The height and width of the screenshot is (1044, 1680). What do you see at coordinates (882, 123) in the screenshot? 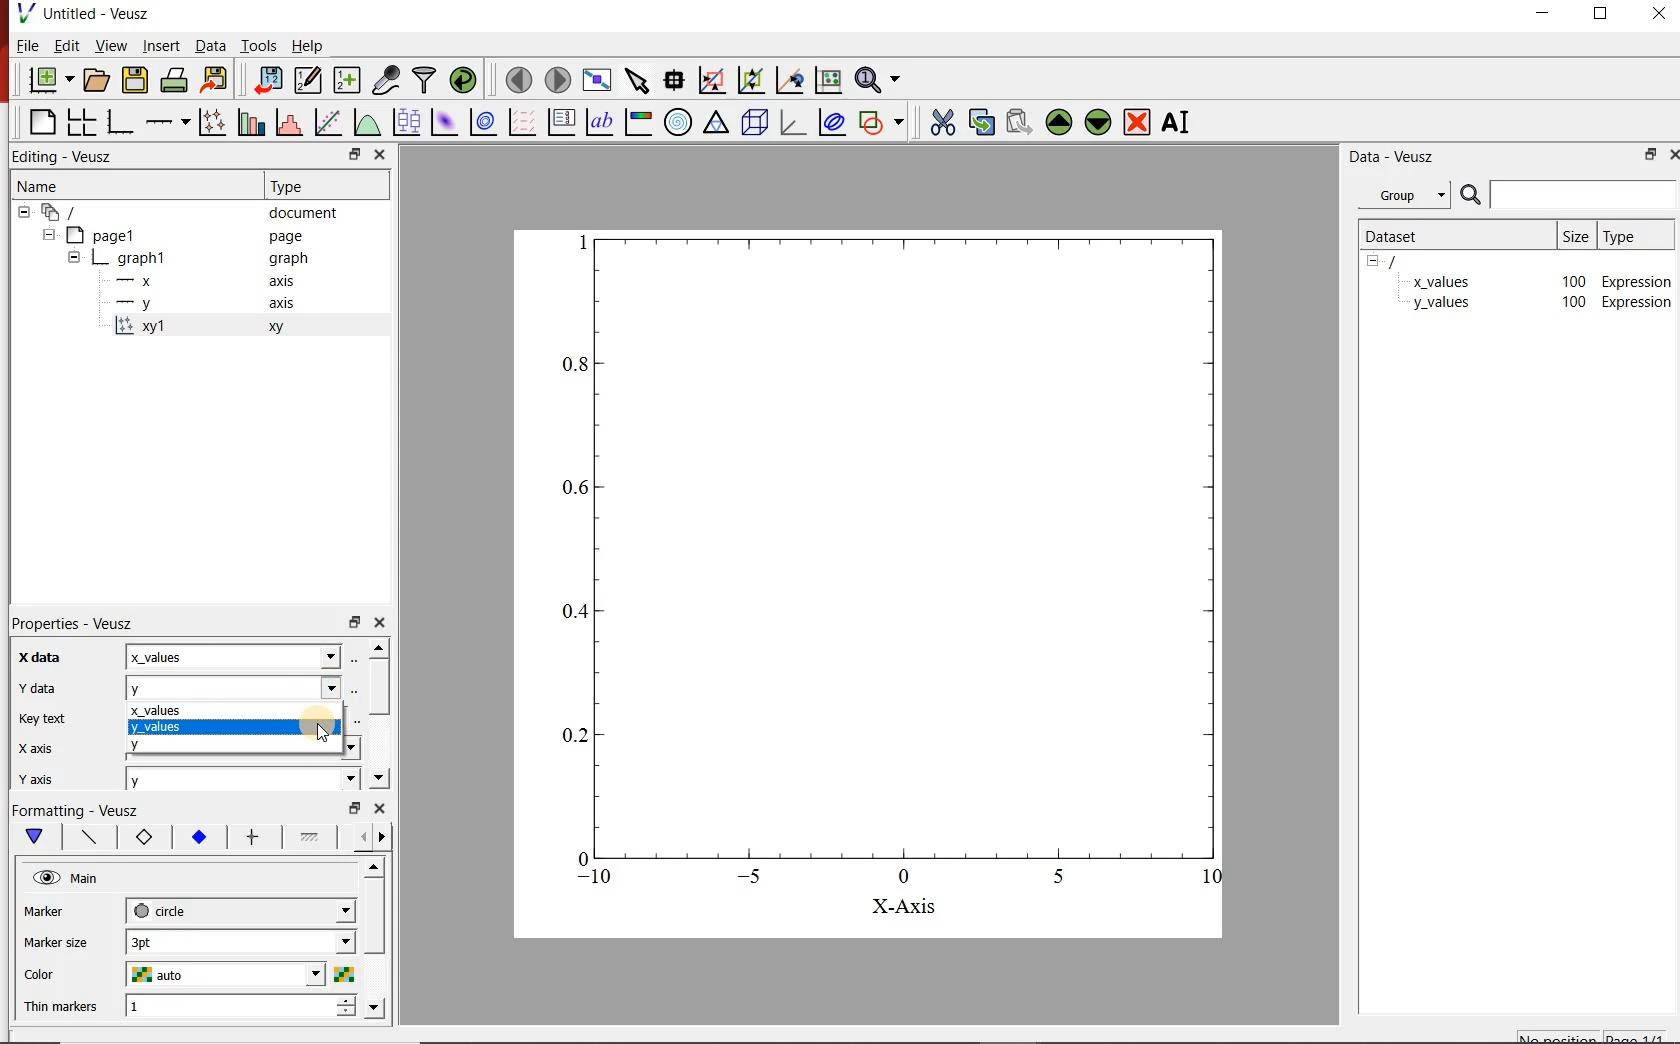
I see `add shape` at bounding box center [882, 123].